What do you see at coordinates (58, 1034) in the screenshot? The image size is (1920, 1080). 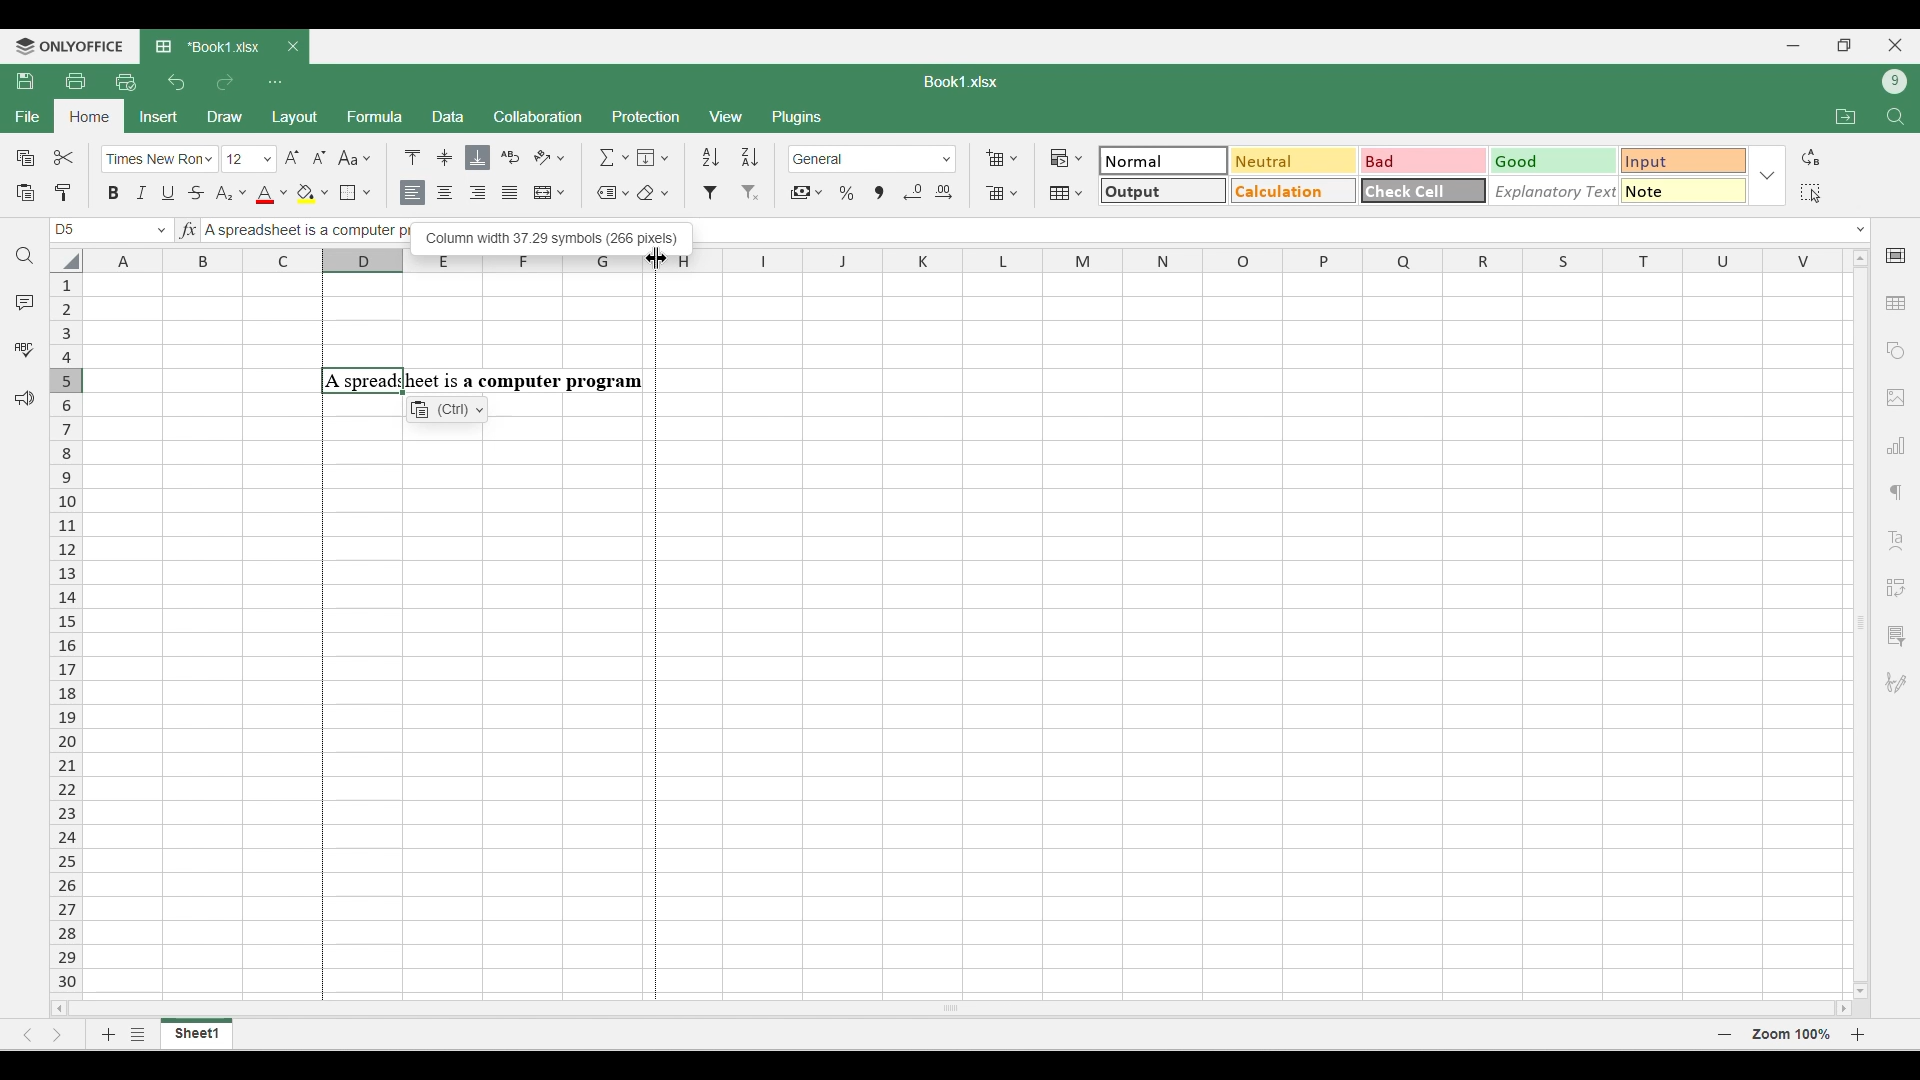 I see `Next` at bounding box center [58, 1034].